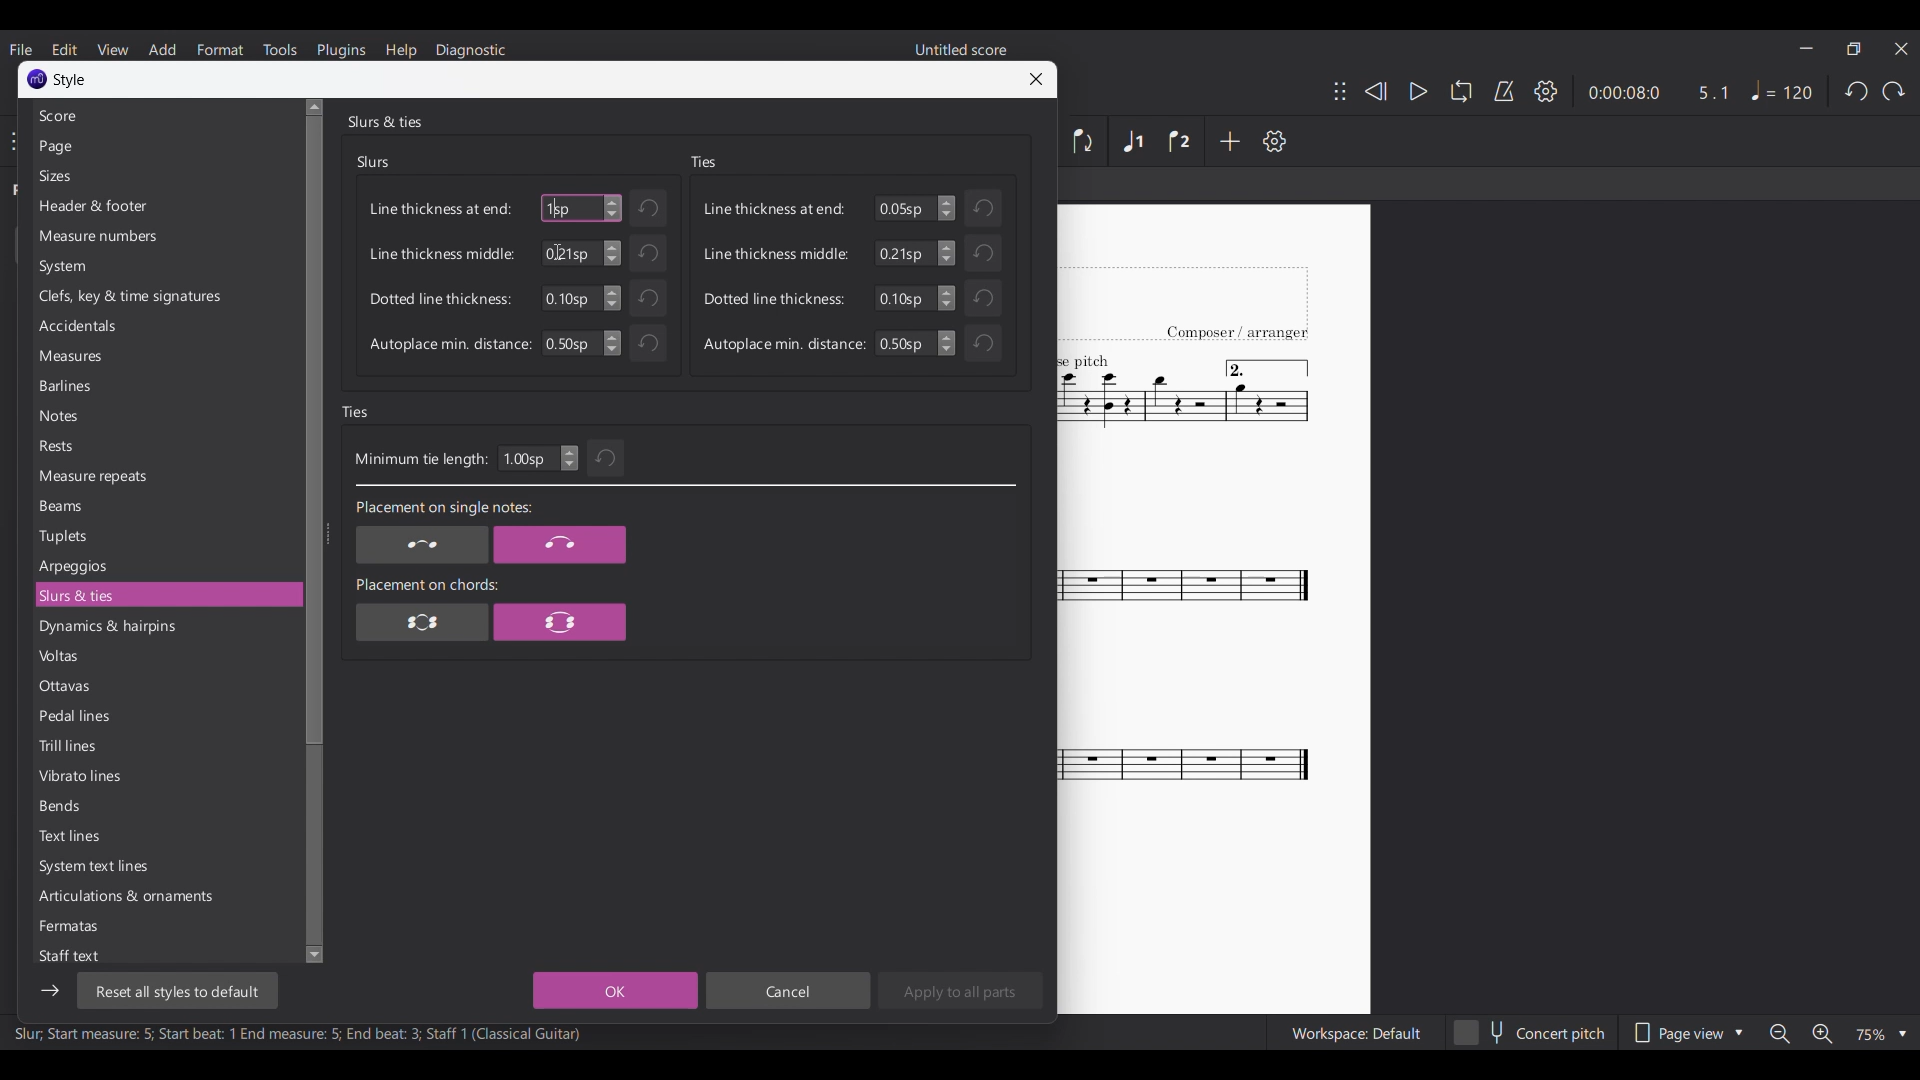 The width and height of the screenshot is (1920, 1080). I want to click on Vertical slide bar, so click(310, 531).